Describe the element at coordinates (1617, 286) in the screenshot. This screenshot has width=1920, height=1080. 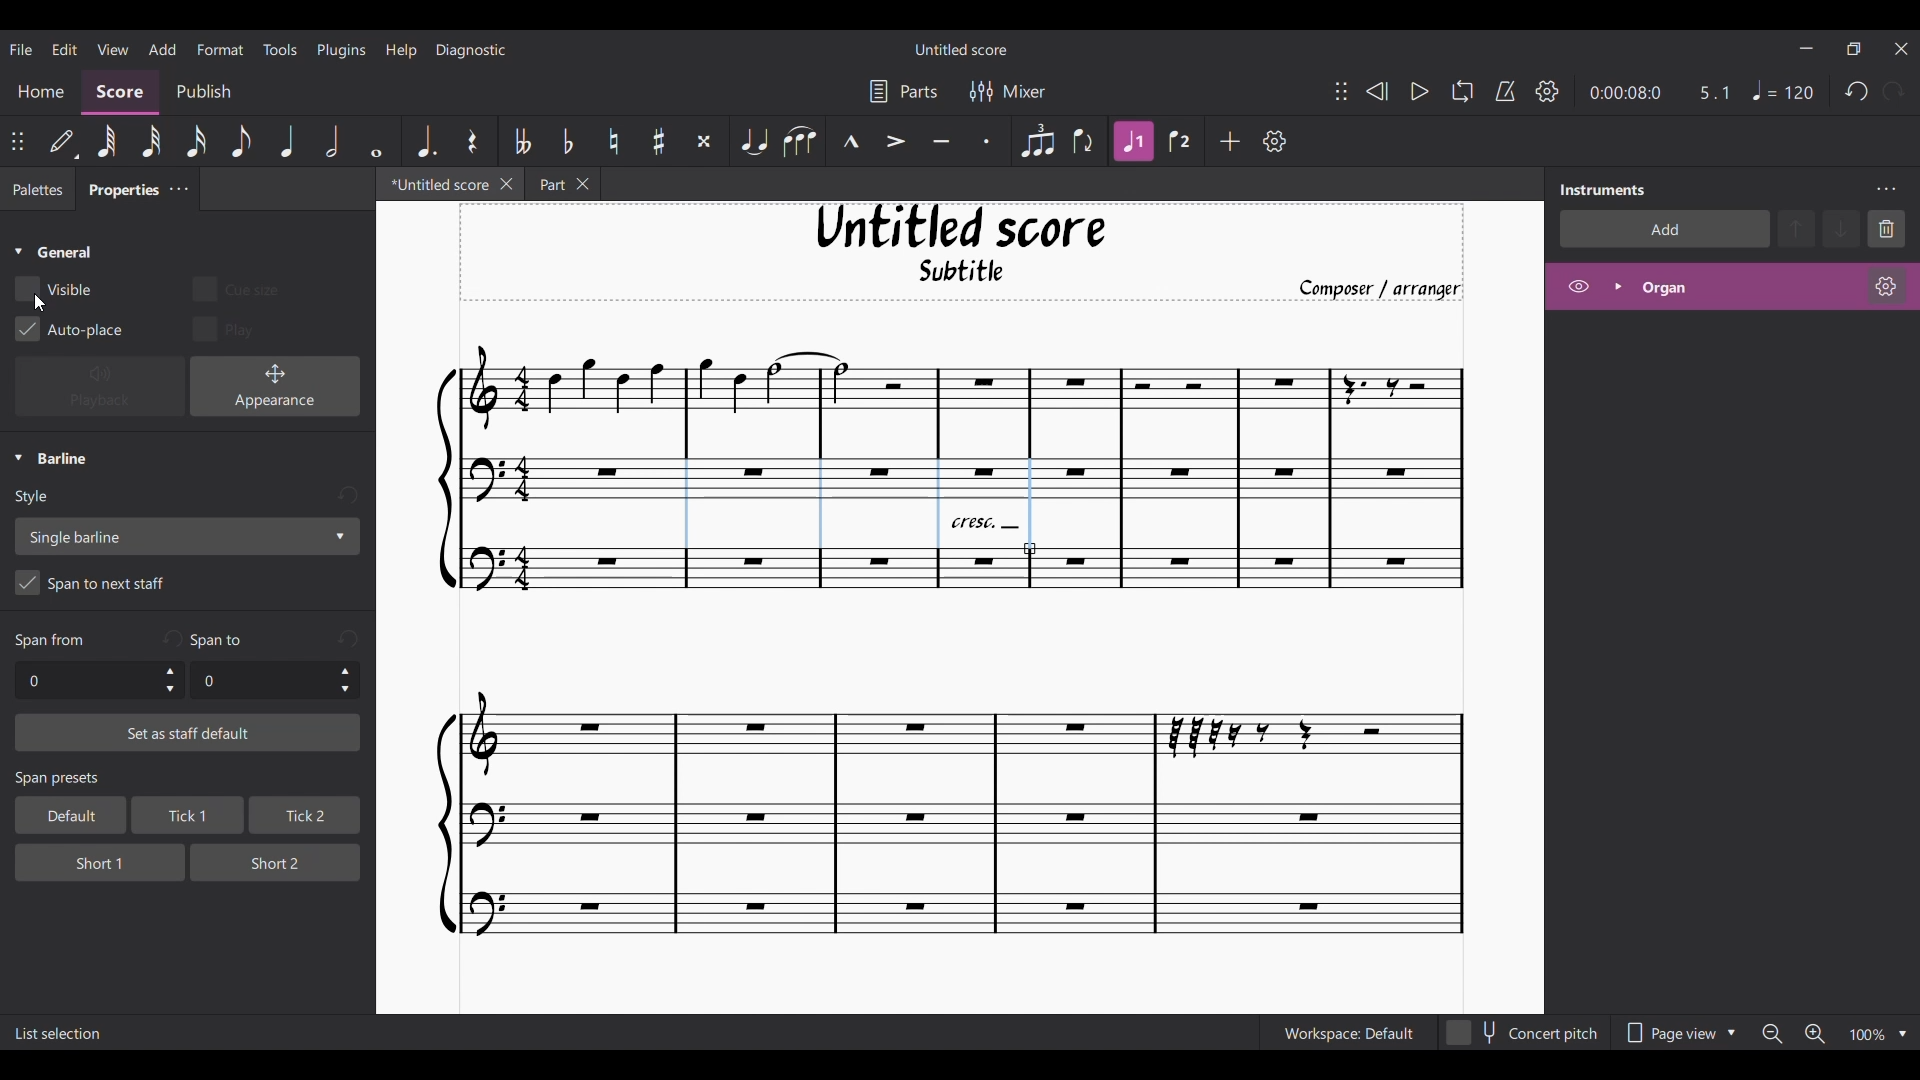
I see `Expand Organ` at that location.